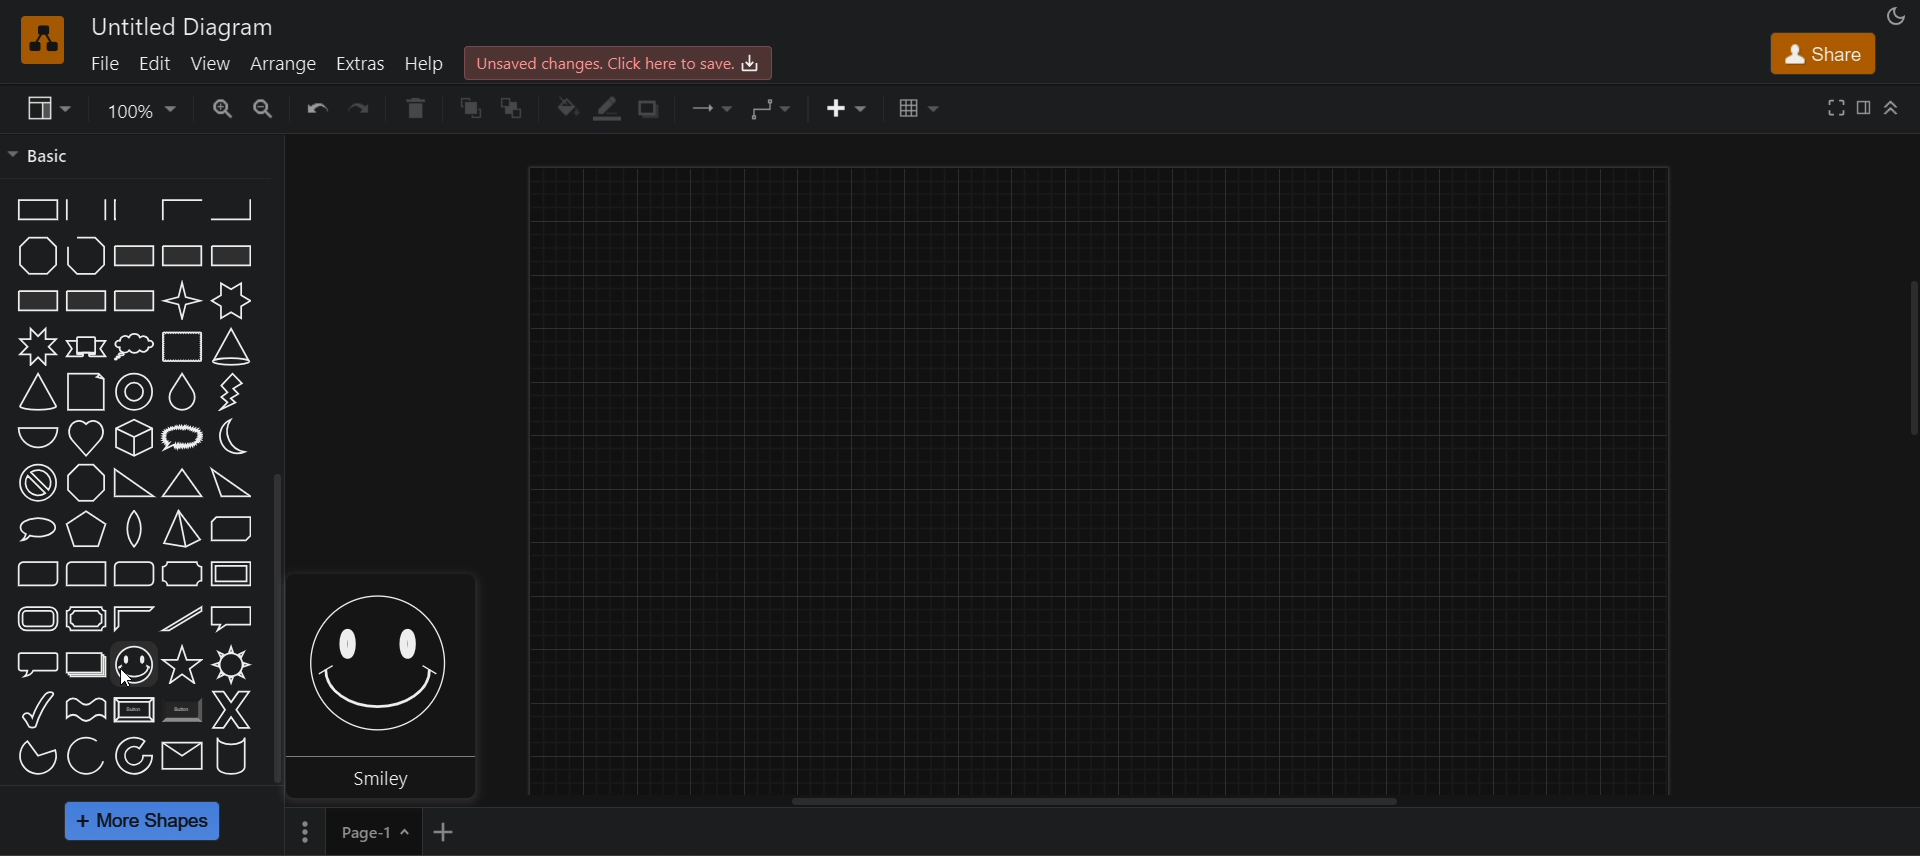 Image resolution: width=1920 pixels, height=856 pixels. What do you see at coordinates (282, 64) in the screenshot?
I see `arrange` at bounding box center [282, 64].